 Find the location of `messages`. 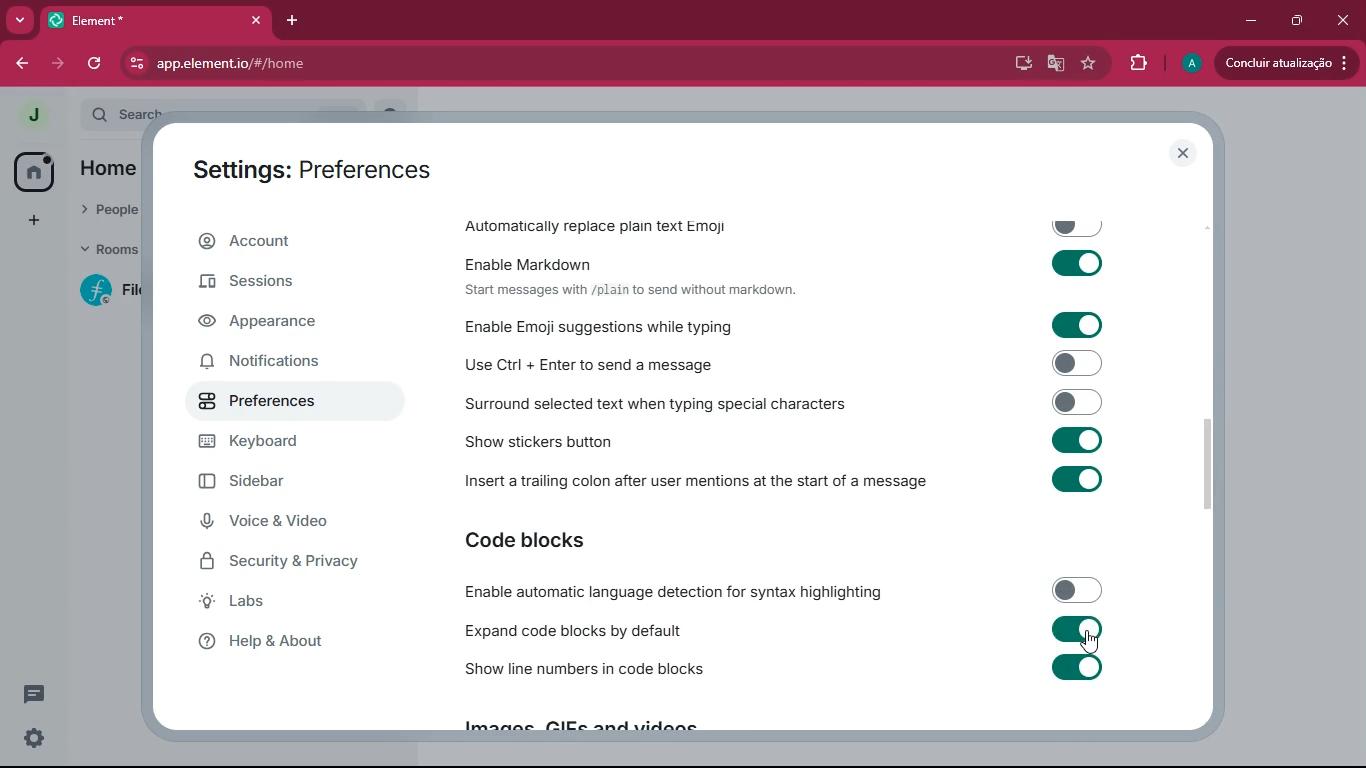

messages is located at coordinates (38, 694).